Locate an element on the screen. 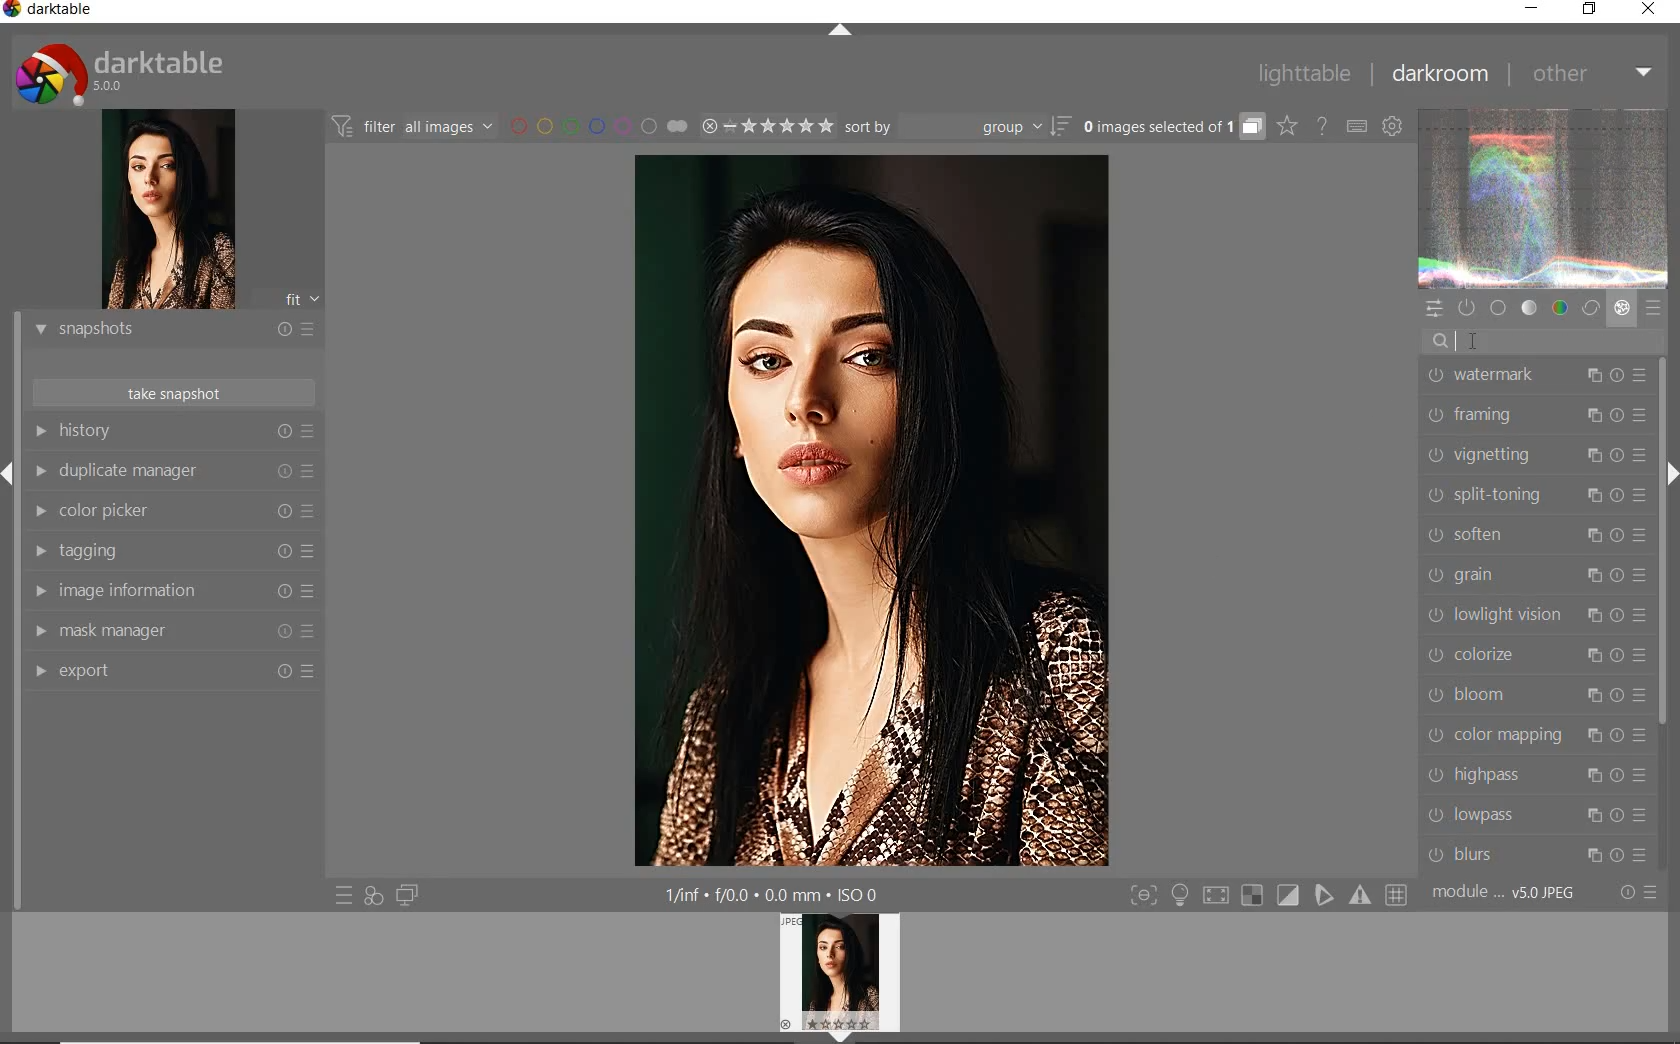 The height and width of the screenshot is (1044, 1680). SCROLLBAR is located at coordinates (1668, 558).